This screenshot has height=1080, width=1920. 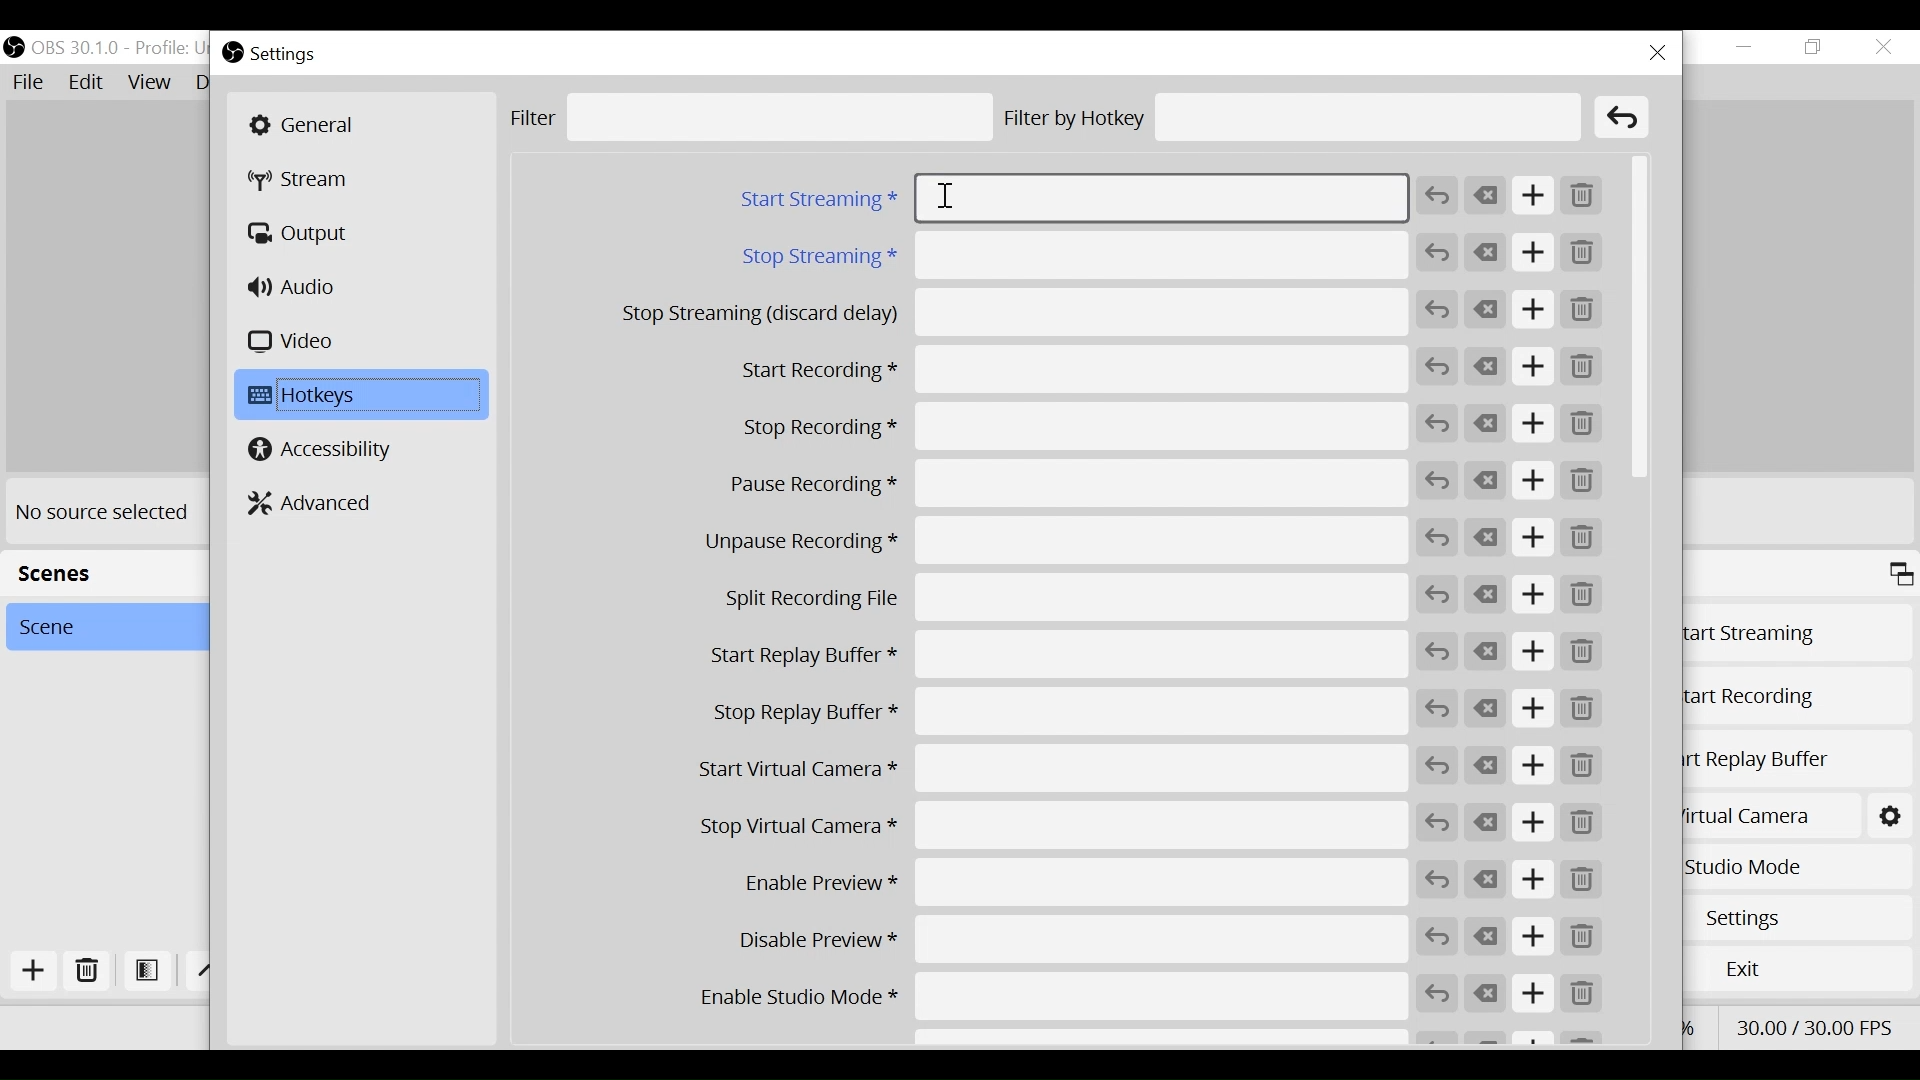 I want to click on Start Replay Buffer, so click(x=1799, y=758).